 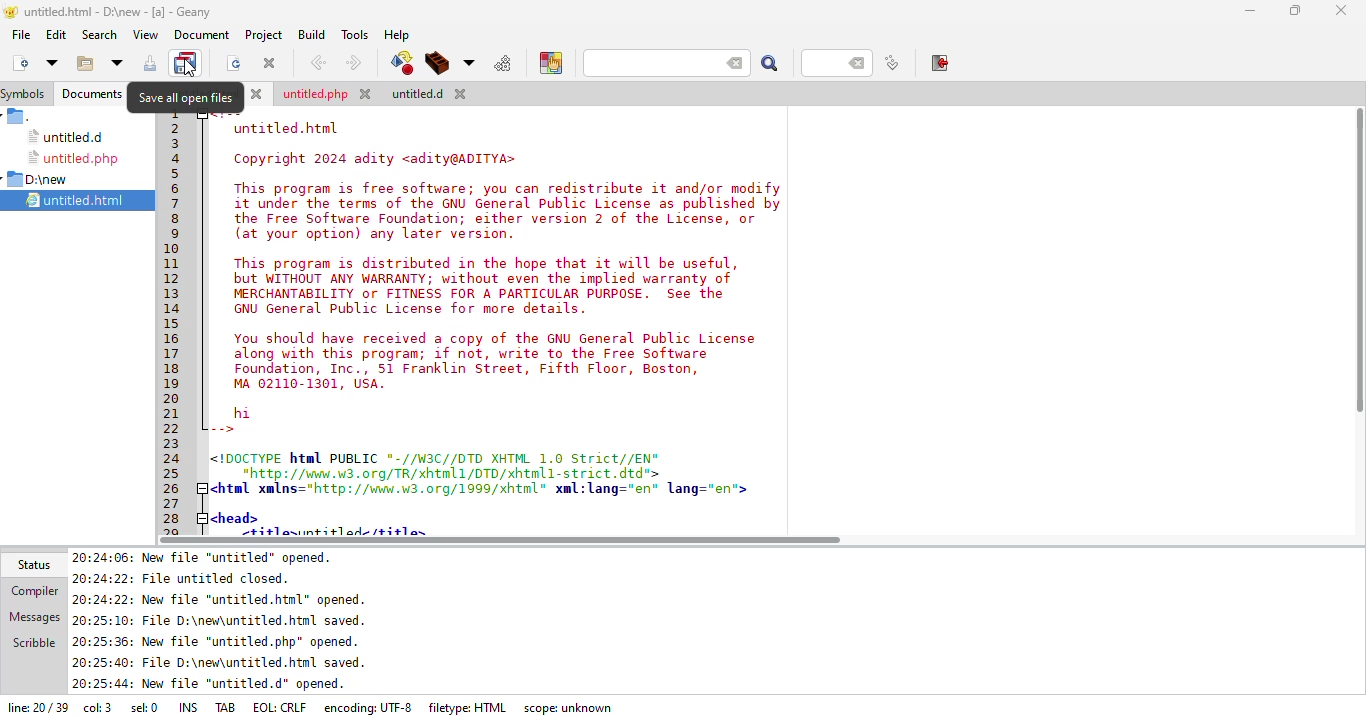 What do you see at coordinates (39, 707) in the screenshot?
I see `line` at bounding box center [39, 707].